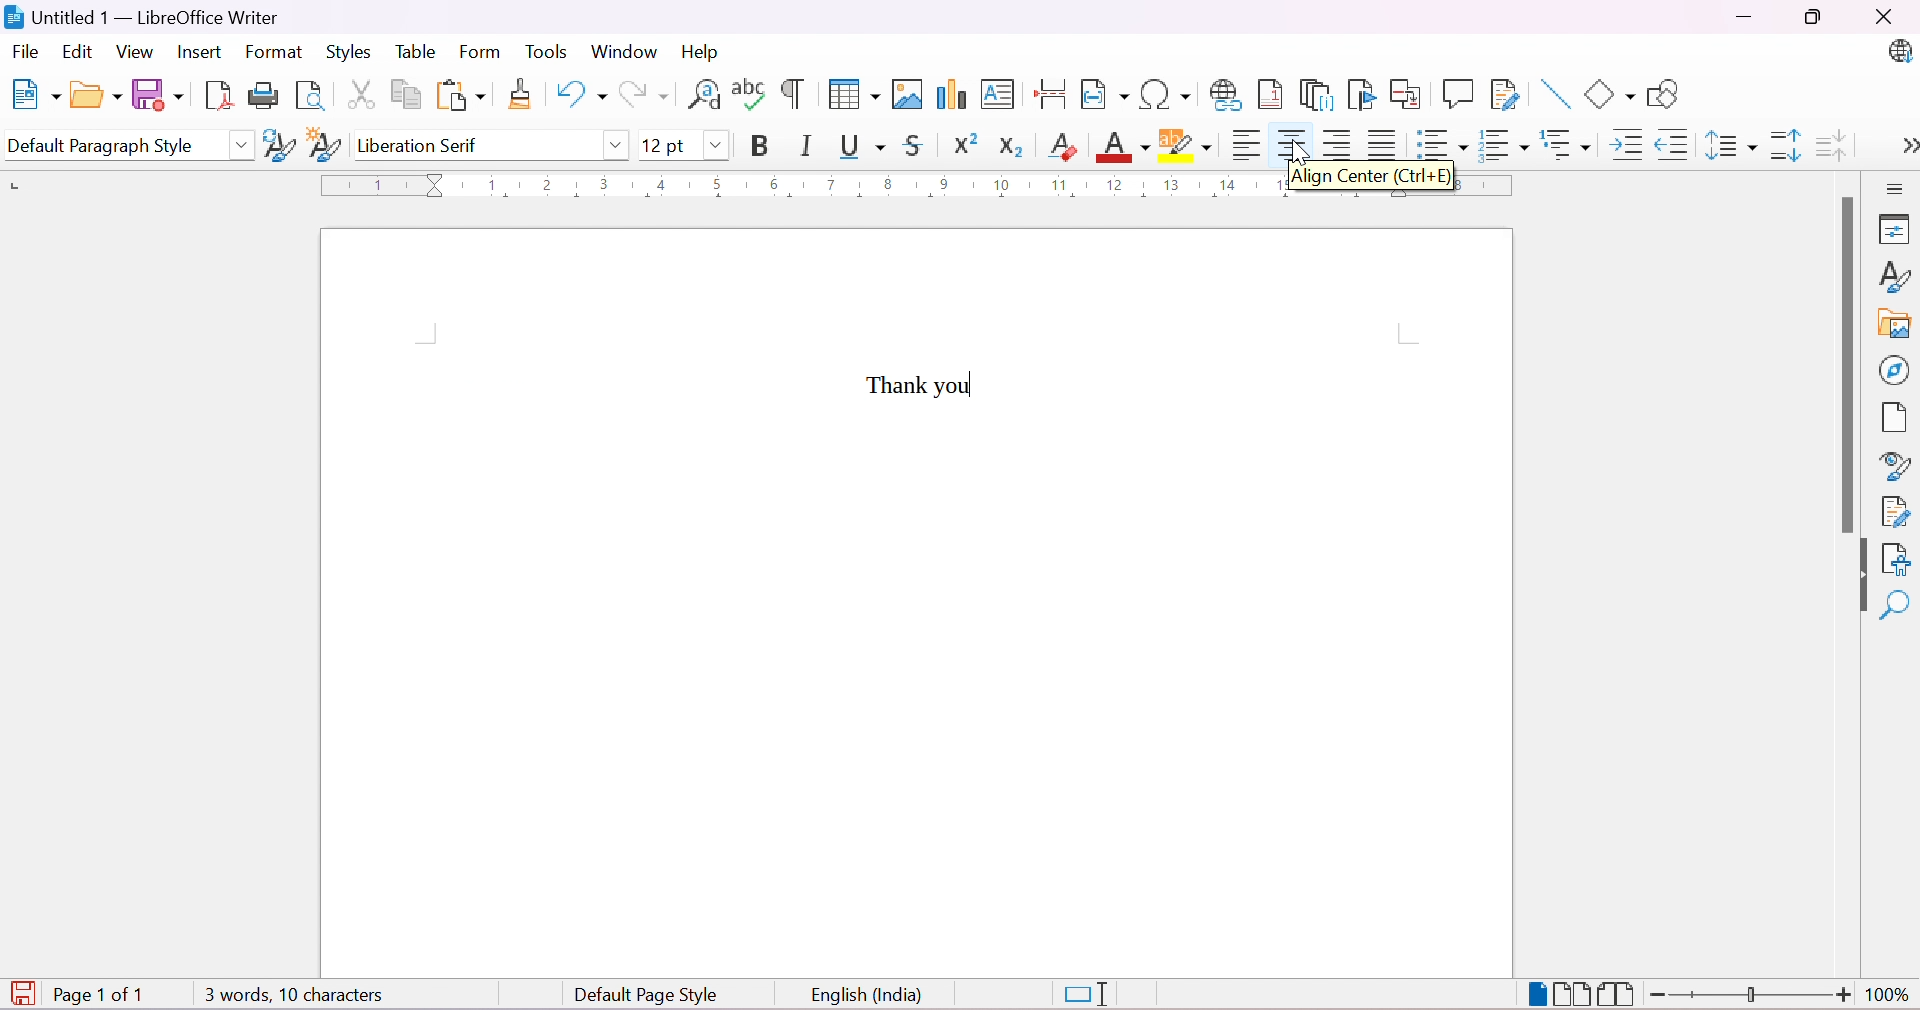  What do you see at coordinates (1742, 18) in the screenshot?
I see `Minimize` at bounding box center [1742, 18].